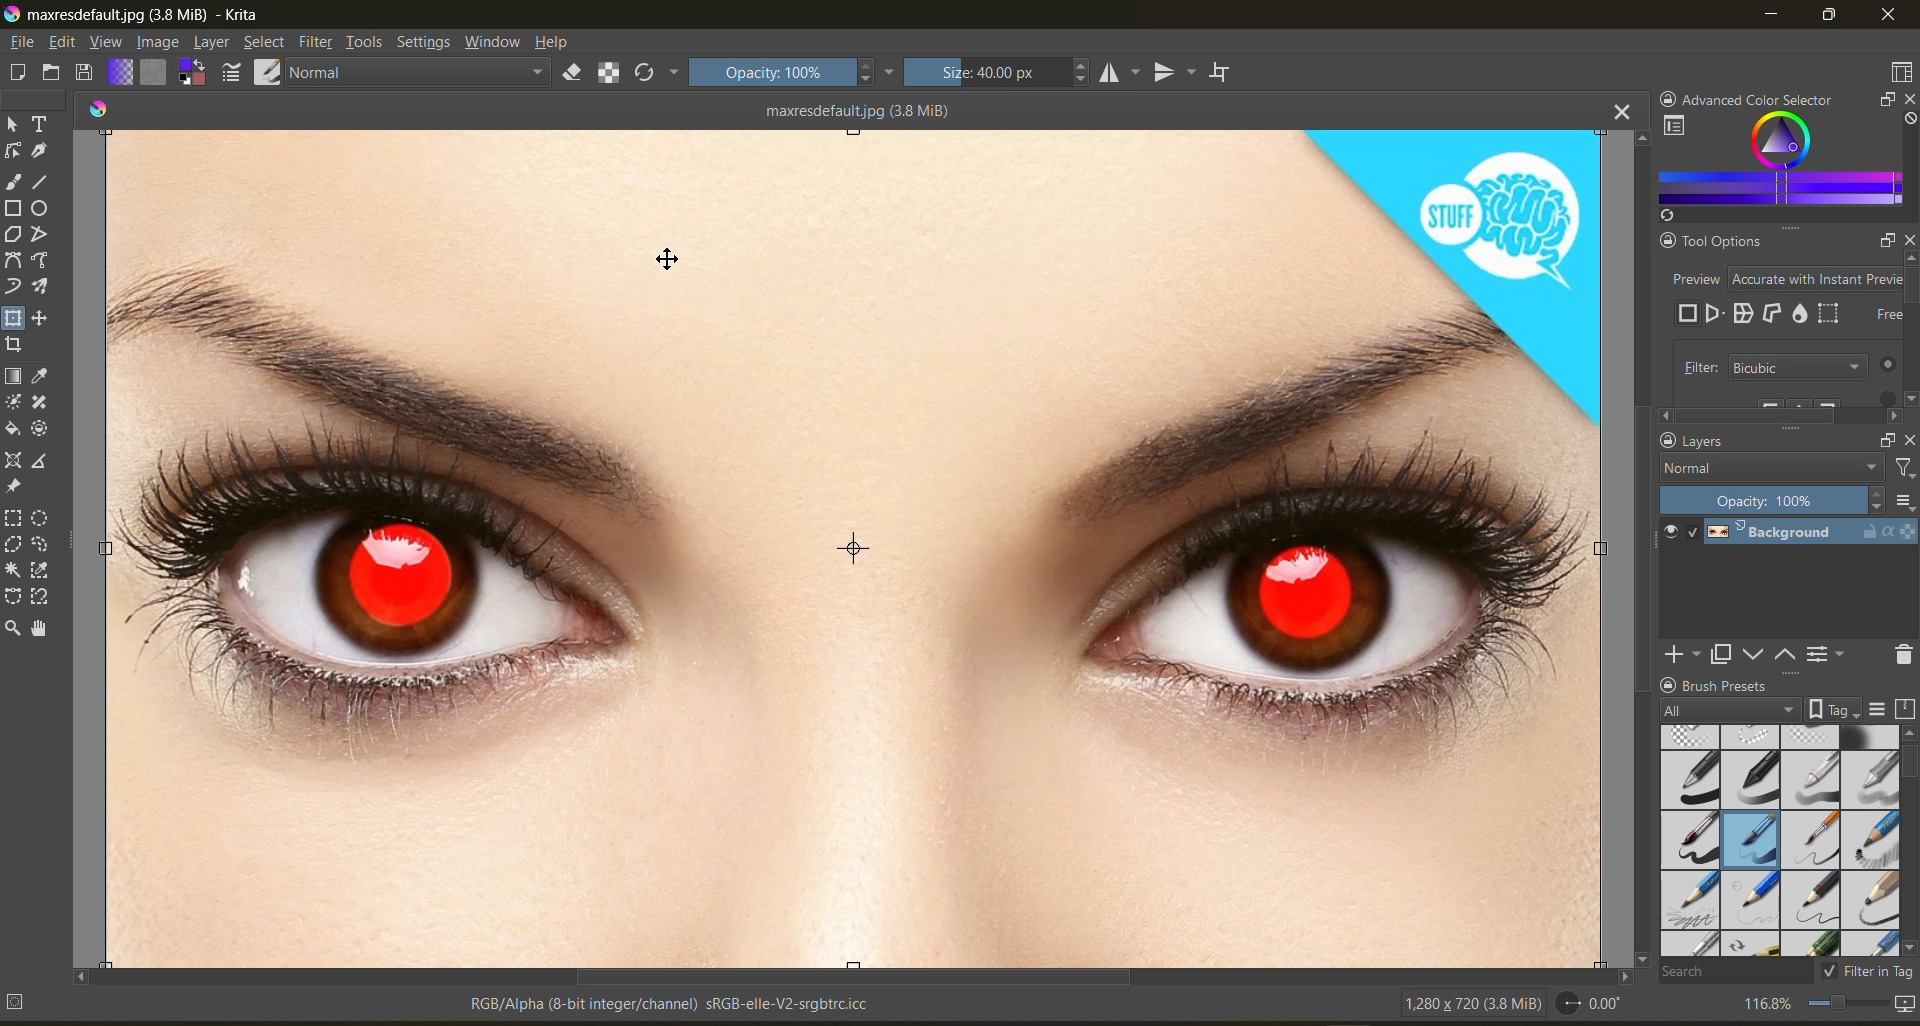  I want to click on show tag box, so click(1835, 709).